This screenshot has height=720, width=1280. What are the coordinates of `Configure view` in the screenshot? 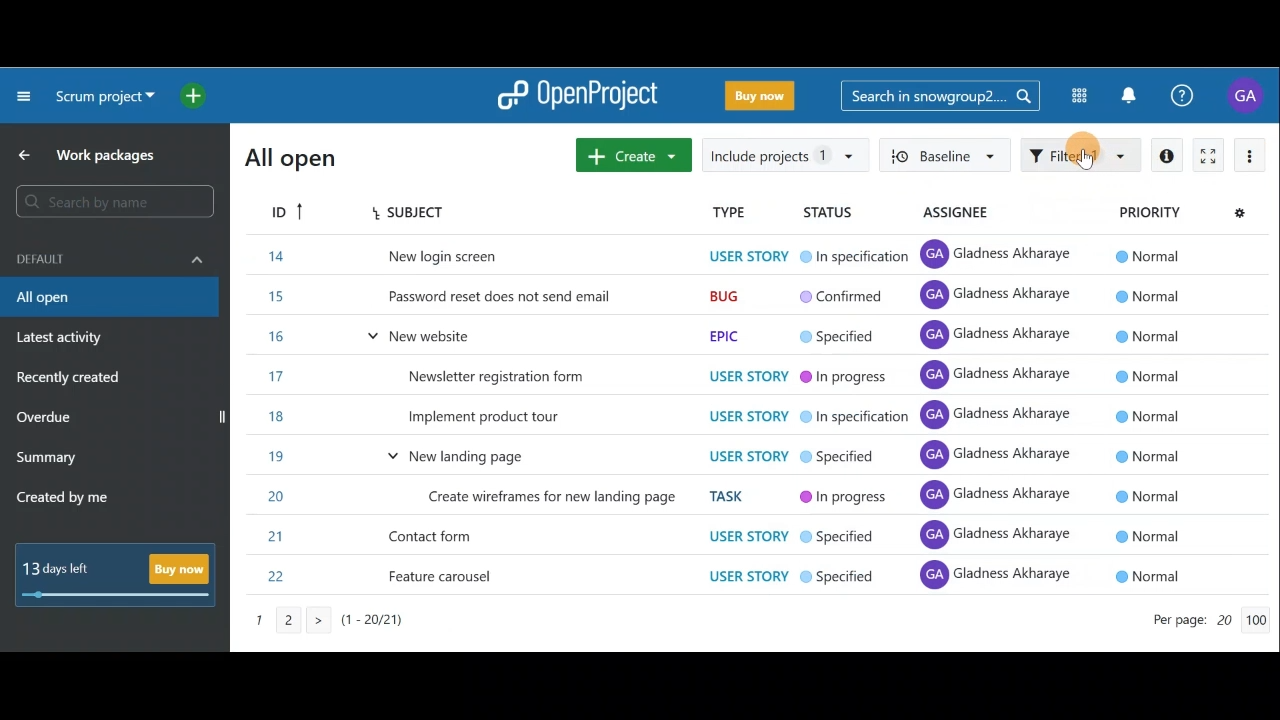 It's located at (1237, 216).